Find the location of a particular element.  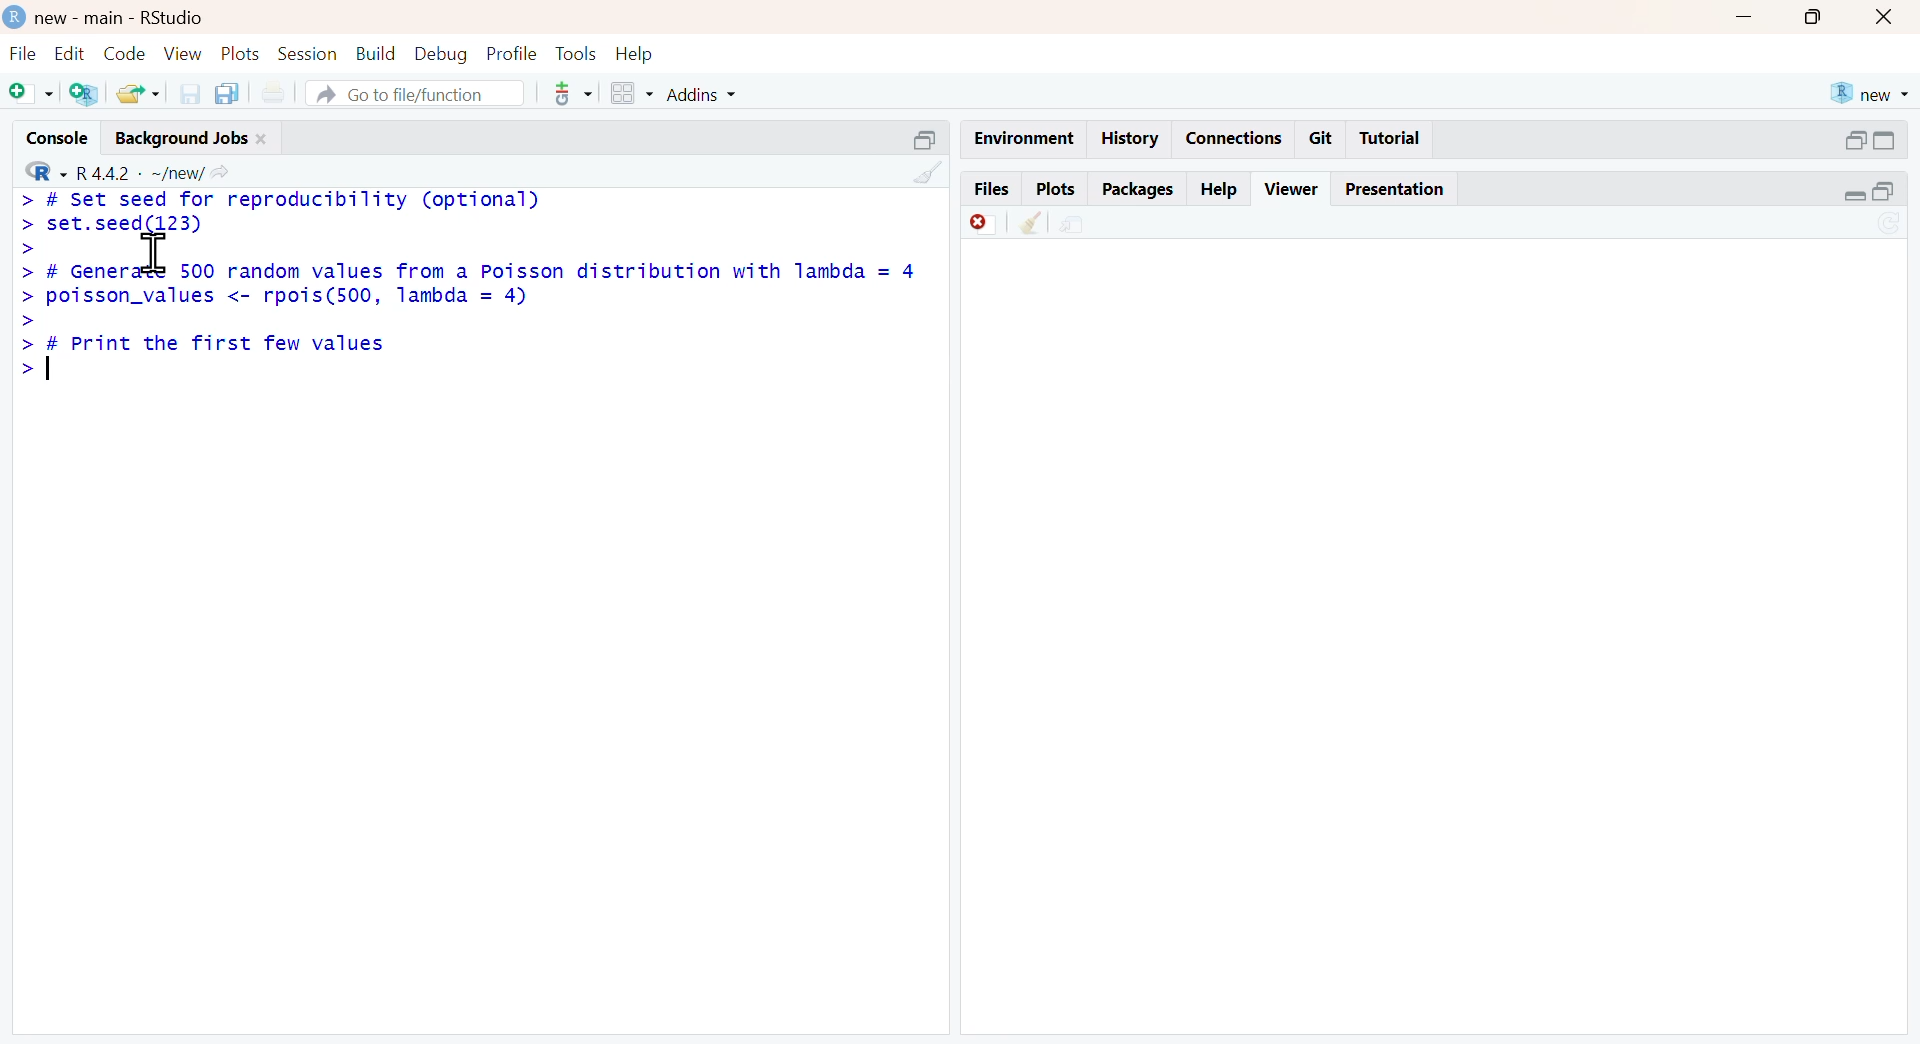

copy is located at coordinates (227, 93).